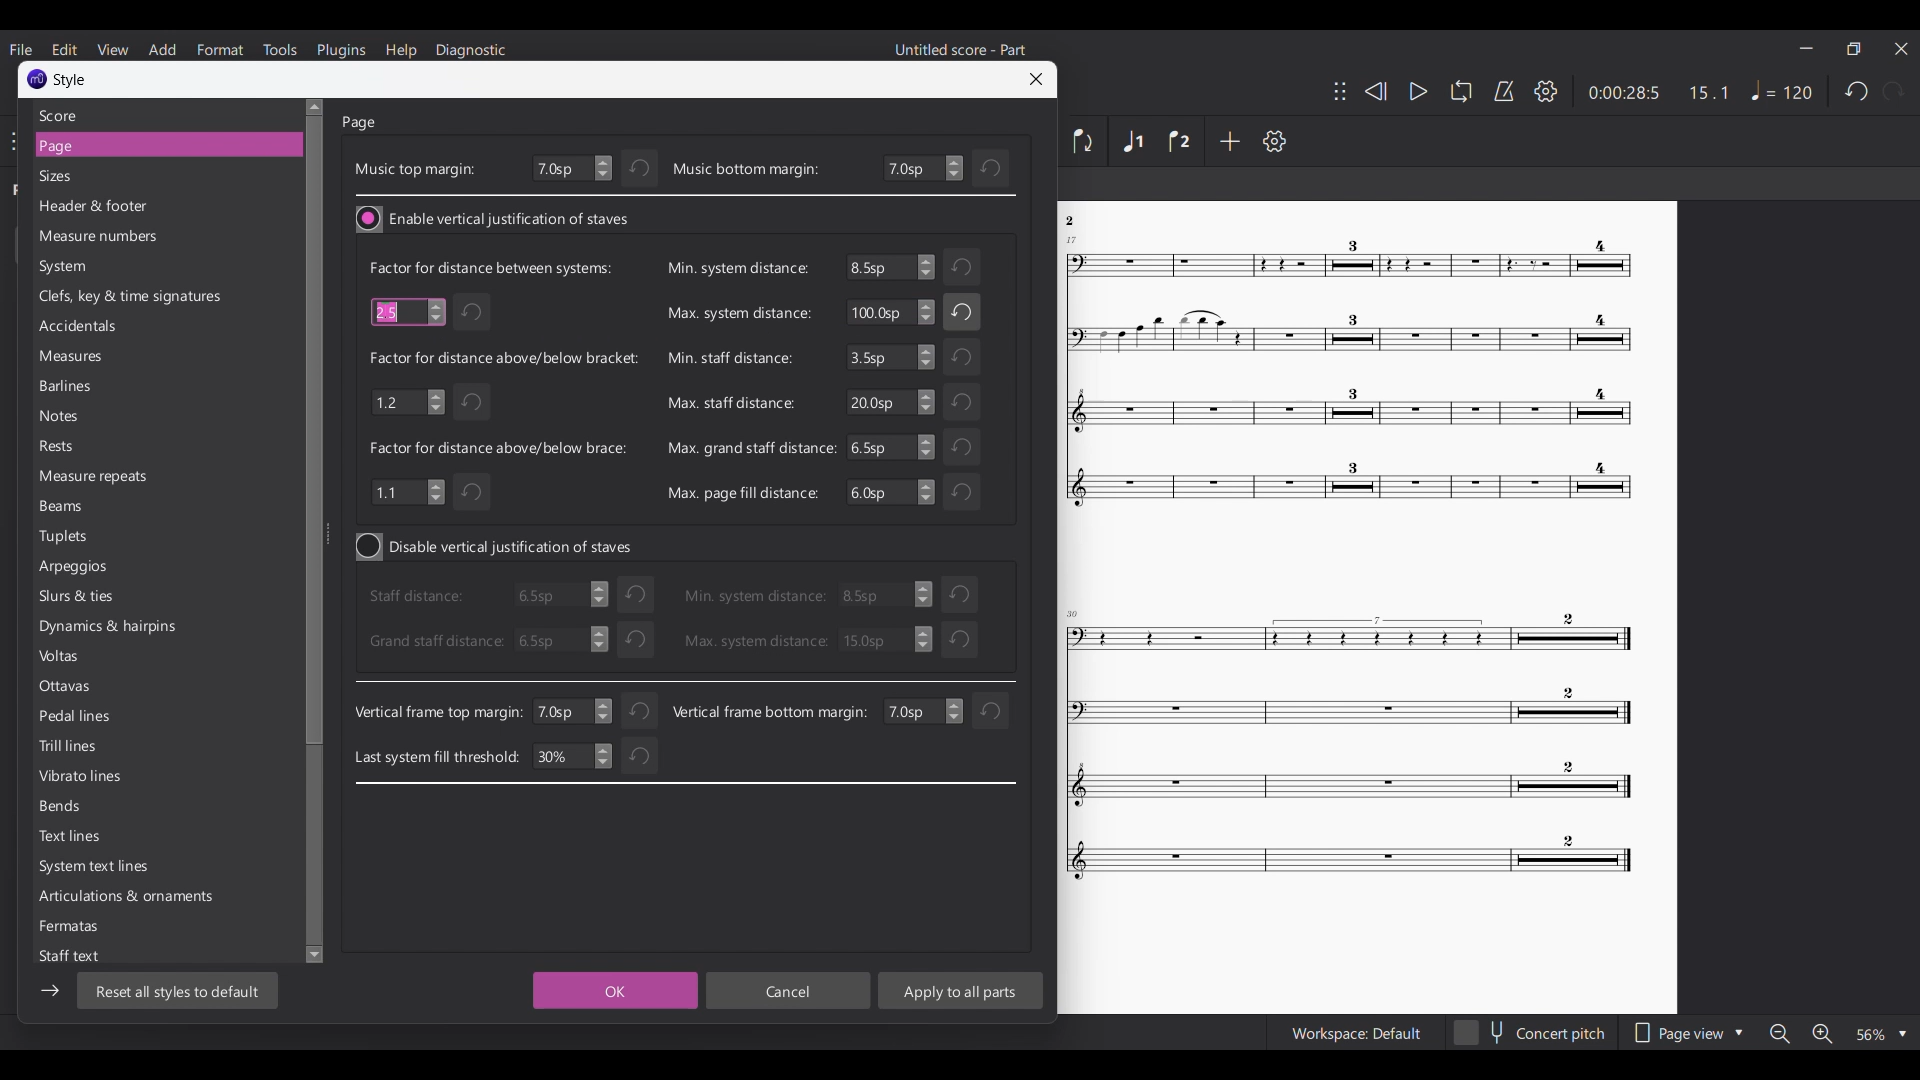  Describe the element at coordinates (889, 402) in the screenshot. I see `20.0sp` at that location.